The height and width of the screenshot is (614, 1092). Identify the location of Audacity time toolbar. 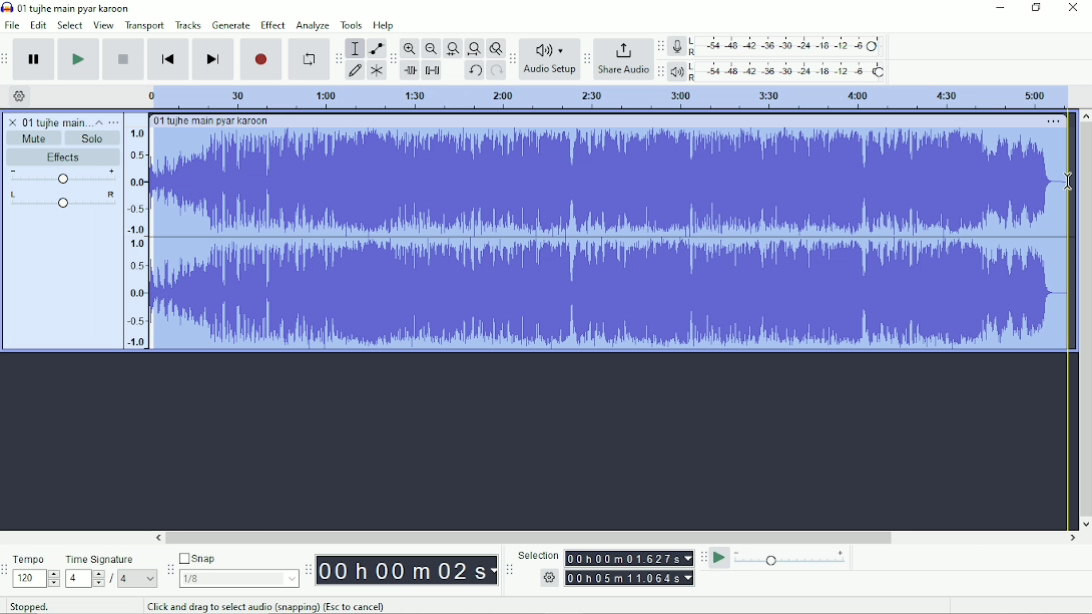
(308, 569).